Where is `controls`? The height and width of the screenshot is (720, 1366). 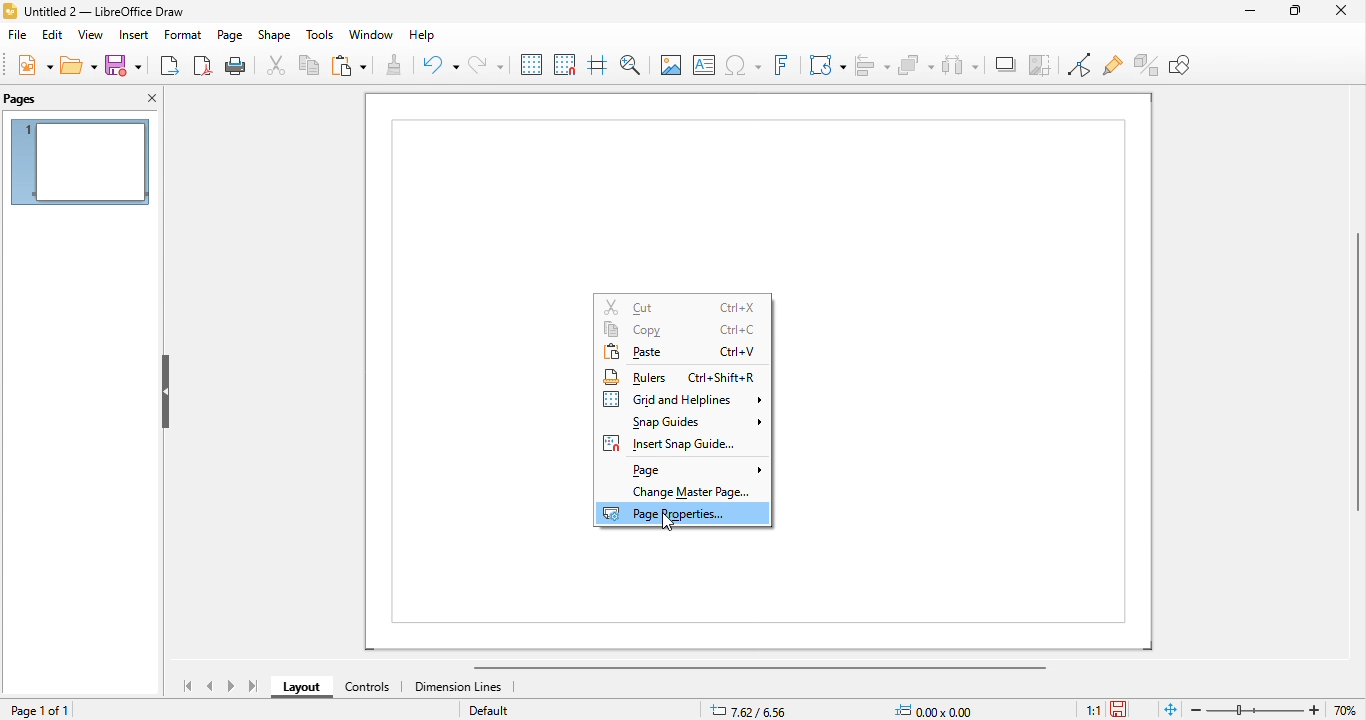
controls is located at coordinates (365, 688).